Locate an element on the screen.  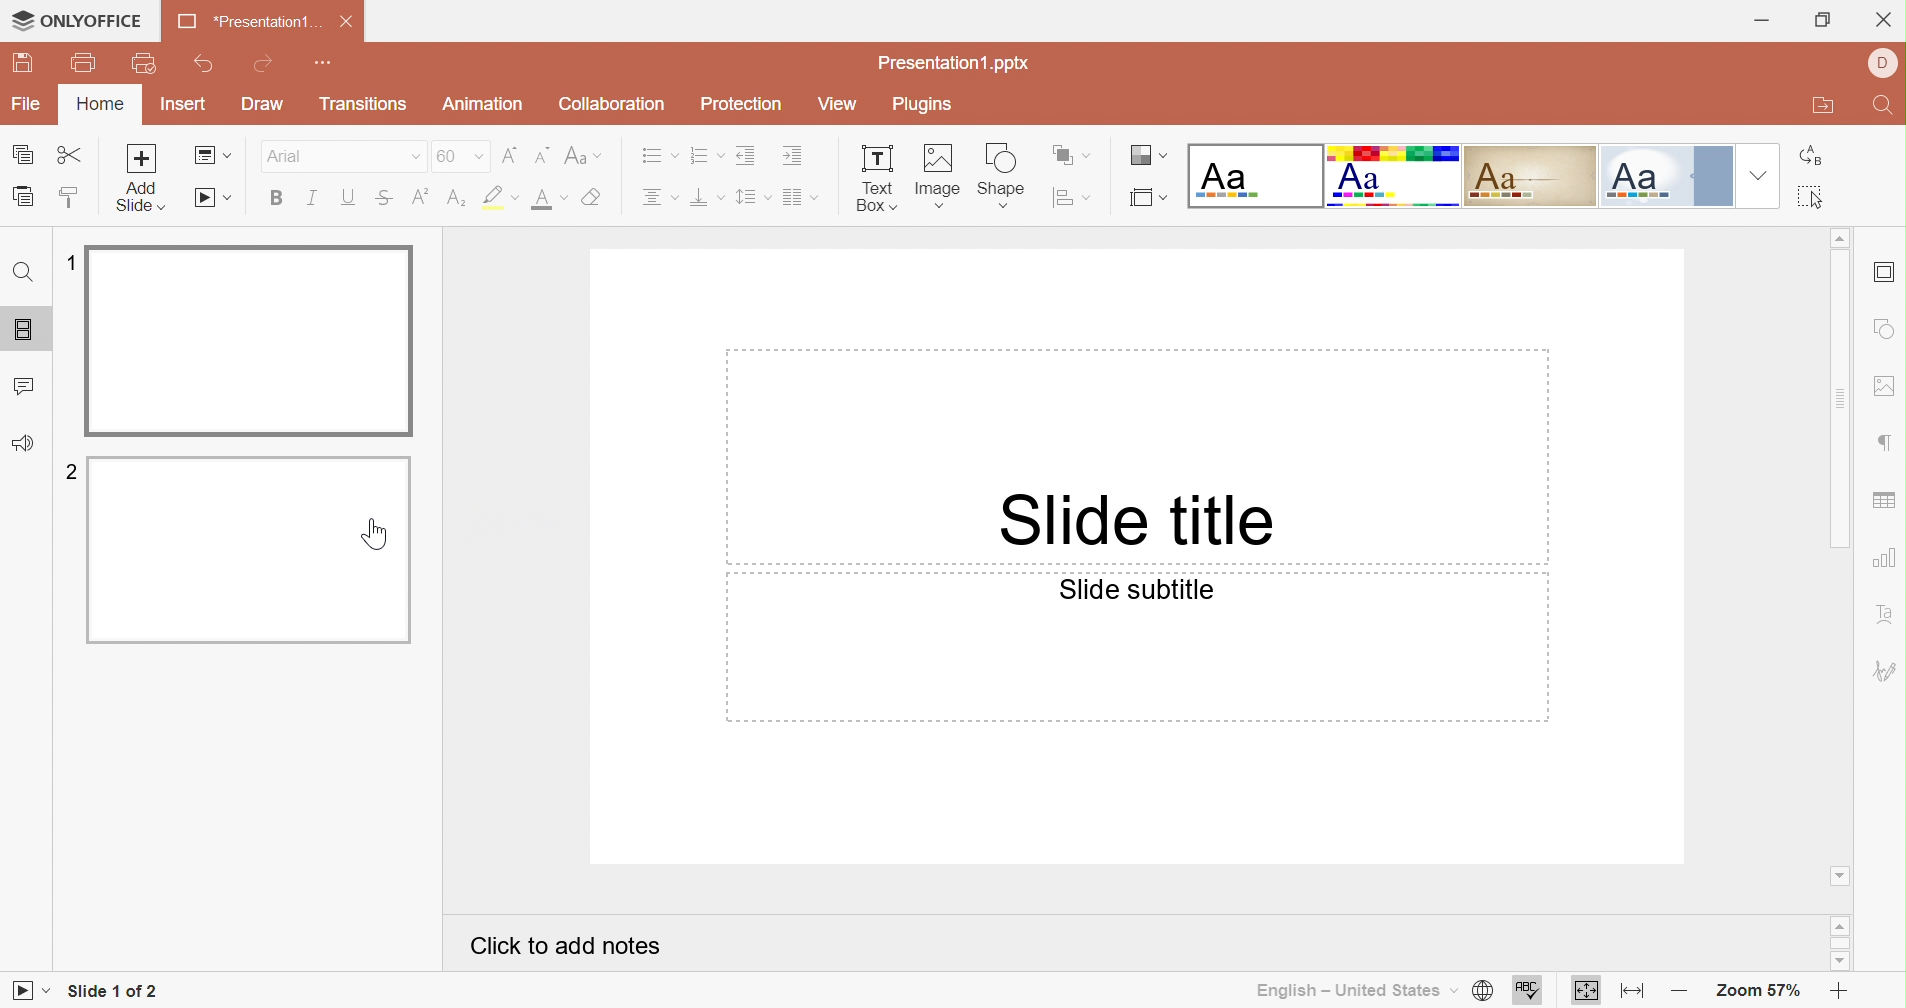
Scroll Bar is located at coordinates (1840, 401).